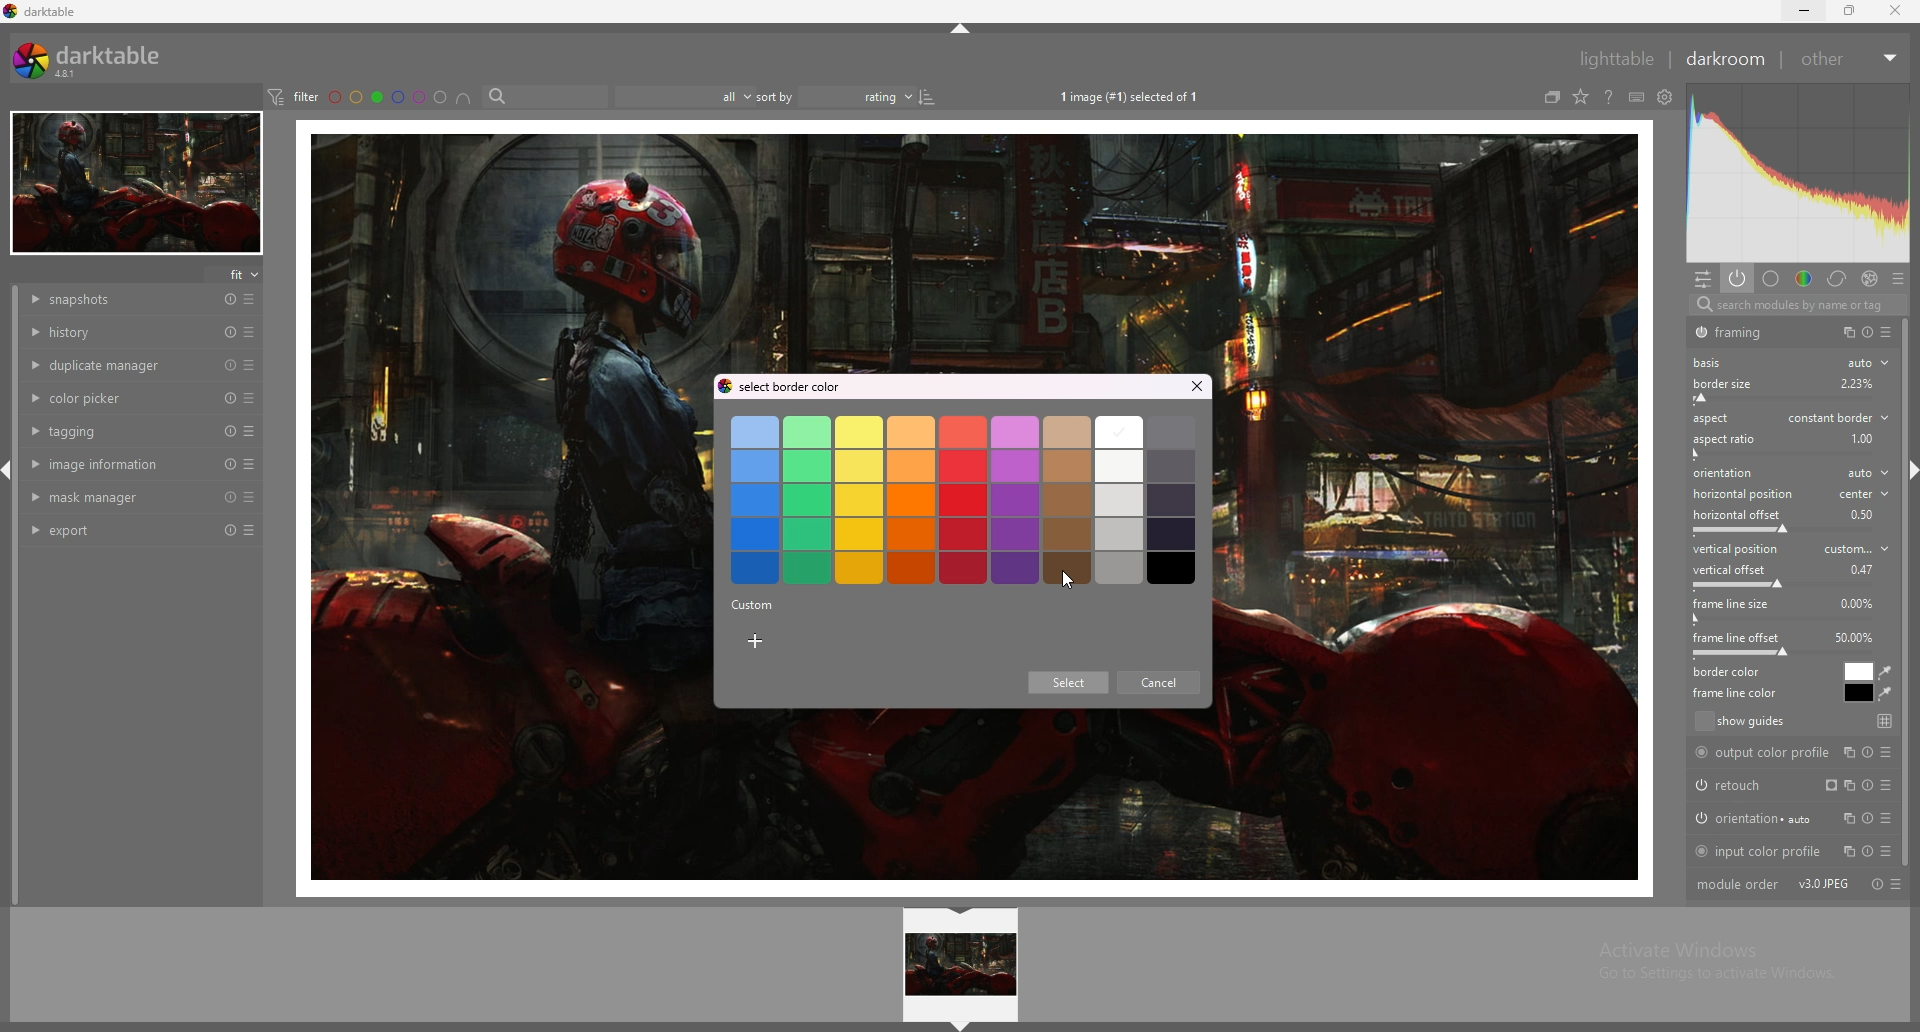 This screenshot has width=1920, height=1032. Describe the element at coordinates (1895, 11) in the screenshot. I see `close` at that location.